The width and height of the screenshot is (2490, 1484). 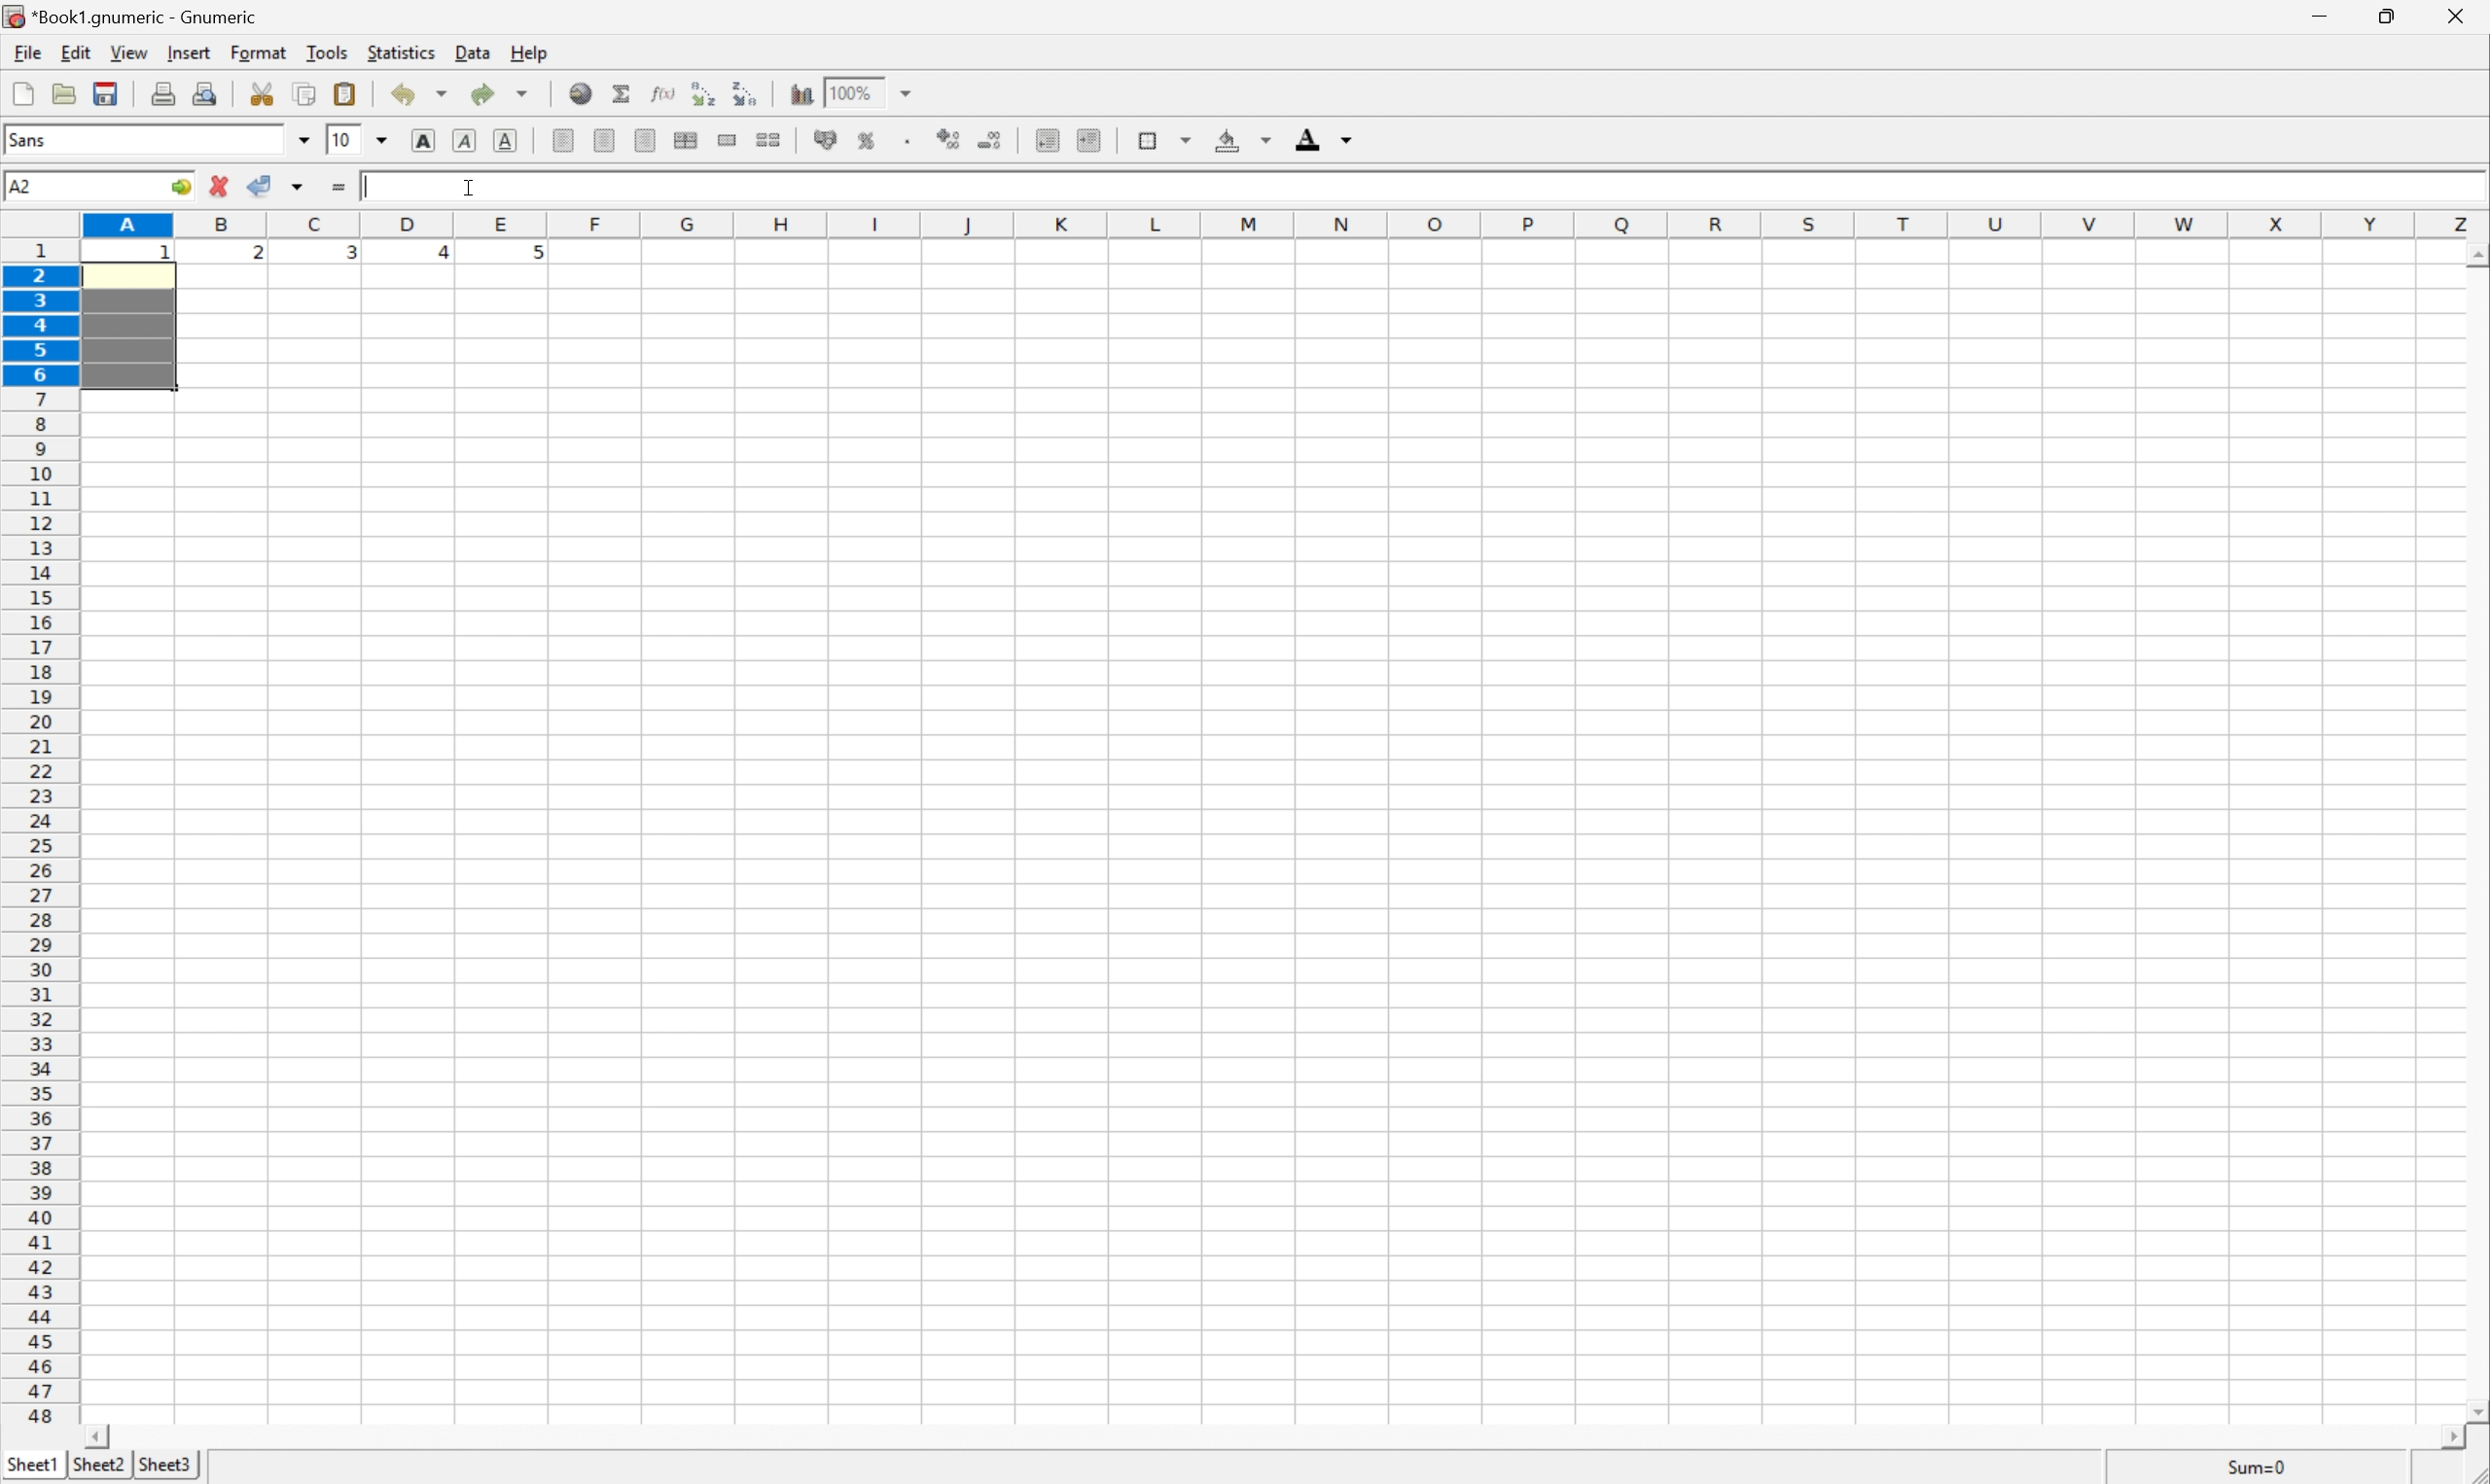 I want to click on help, so click(x=525, y=51).